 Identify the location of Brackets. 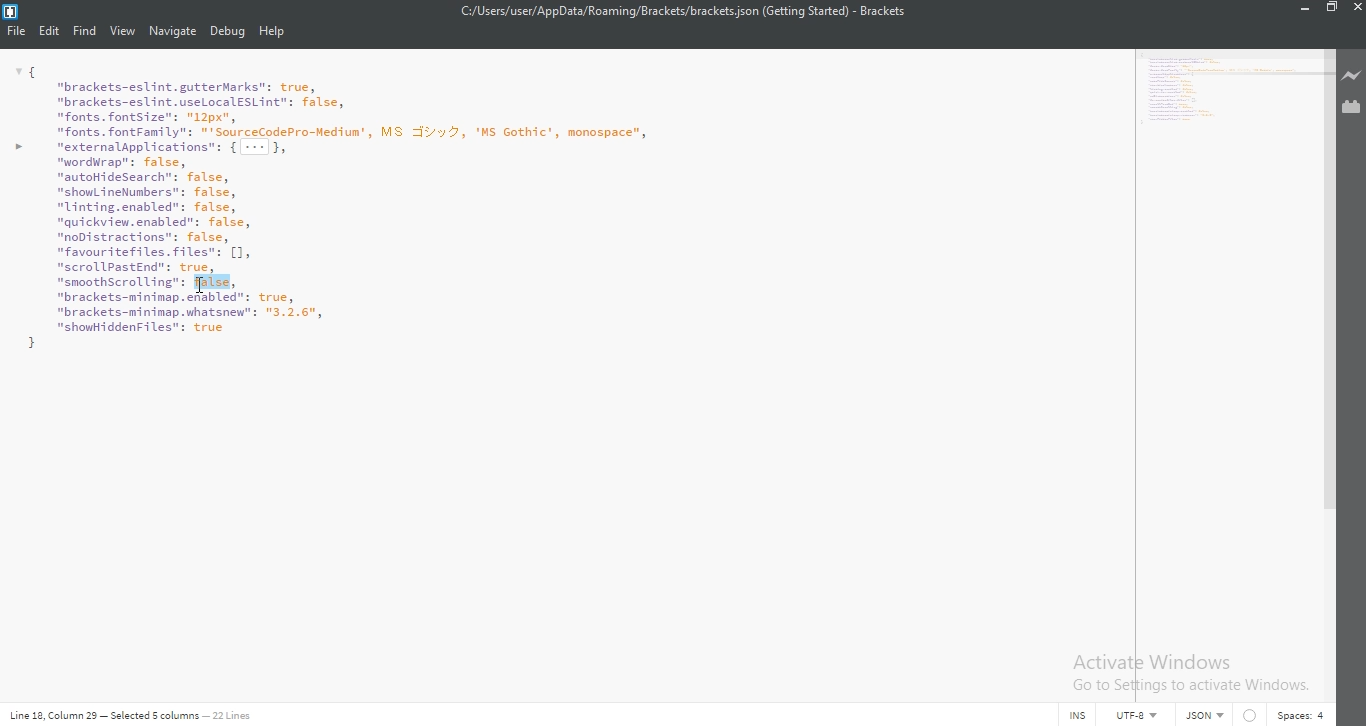
(883, 11).